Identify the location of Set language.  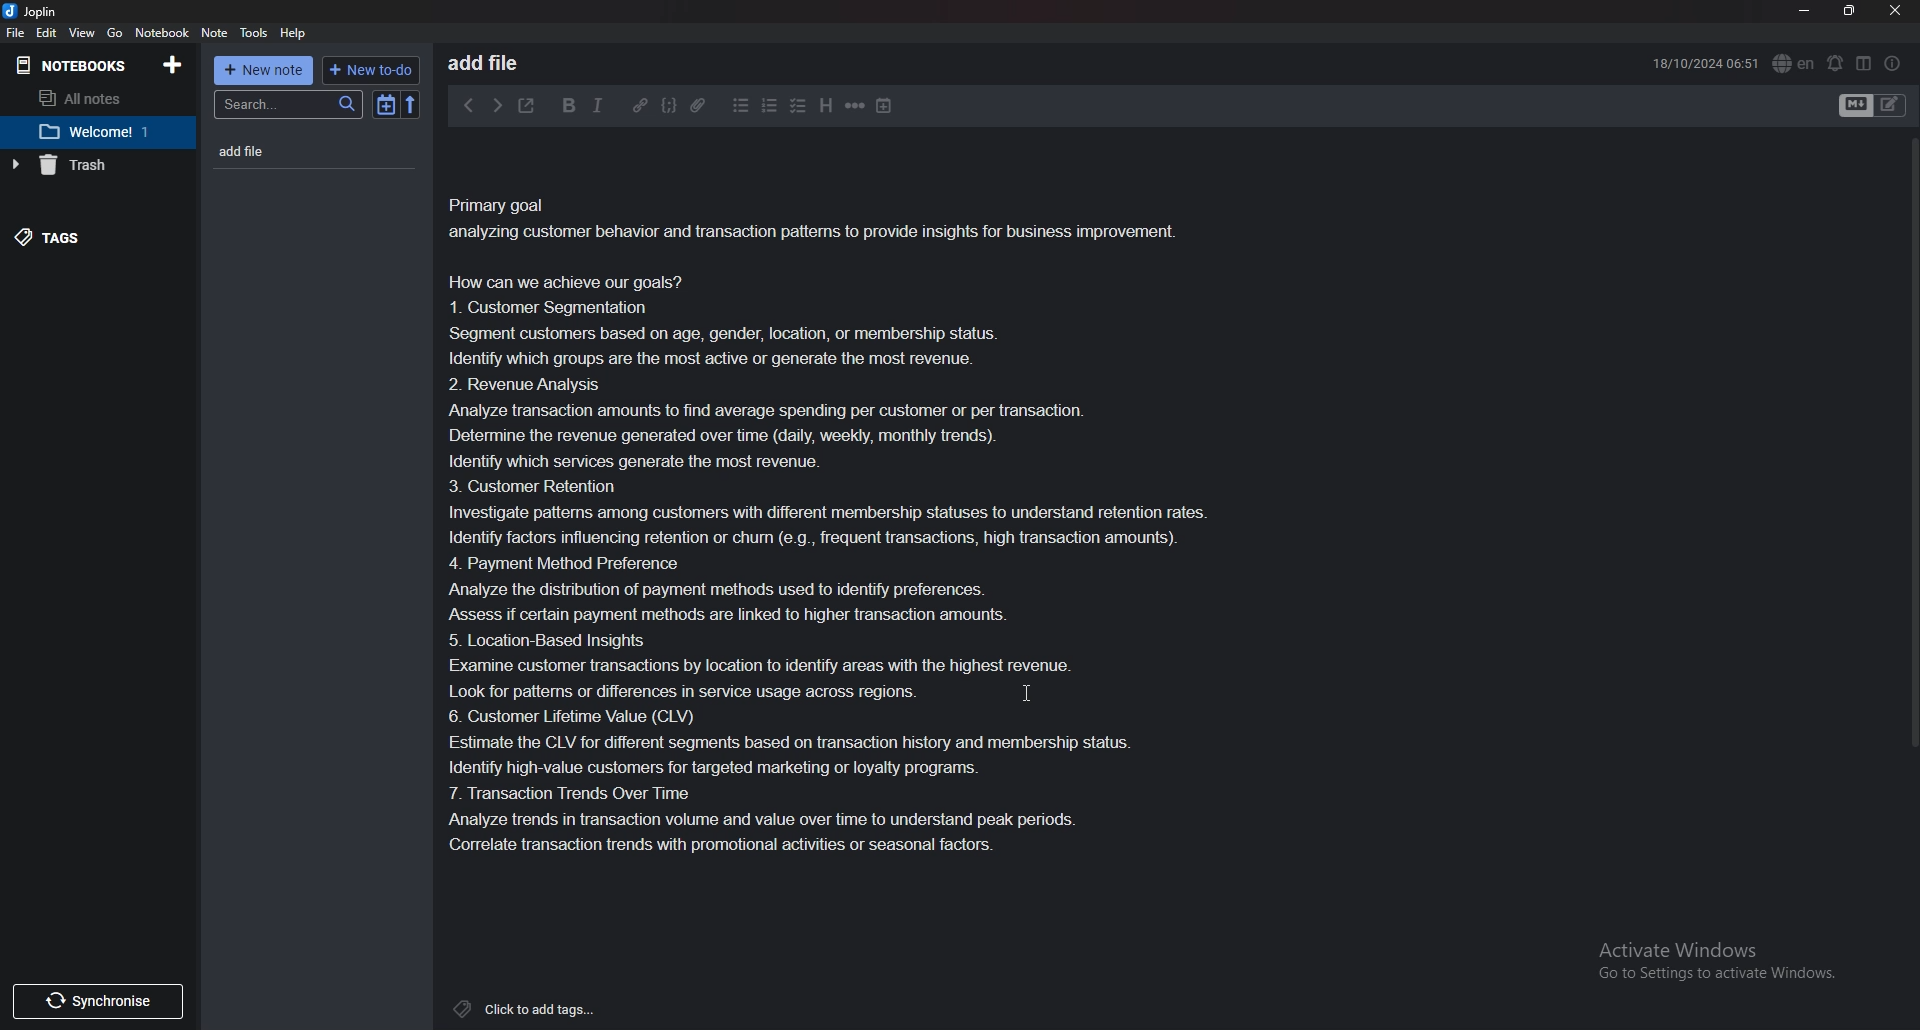
(1793, 63).